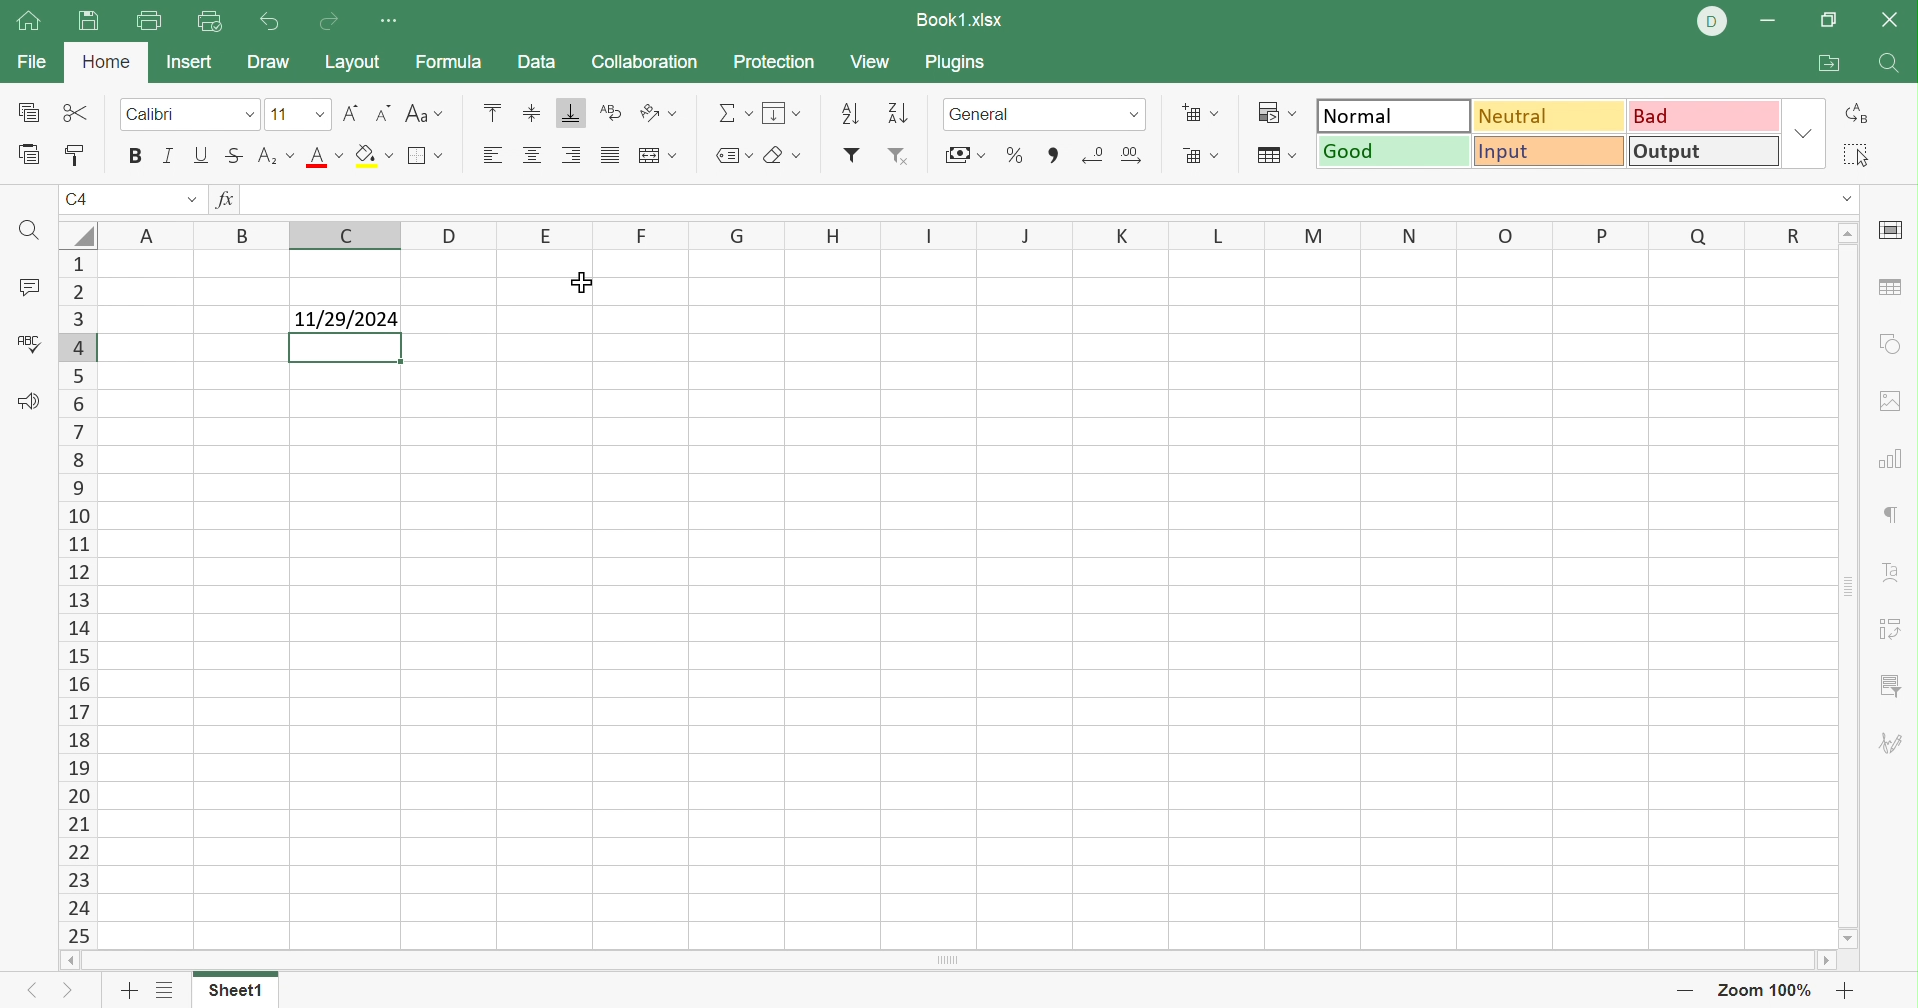  What do you see at coordinates (425, 110) in the screenshot?
I see `Change case` at bounding box center [425, 110].